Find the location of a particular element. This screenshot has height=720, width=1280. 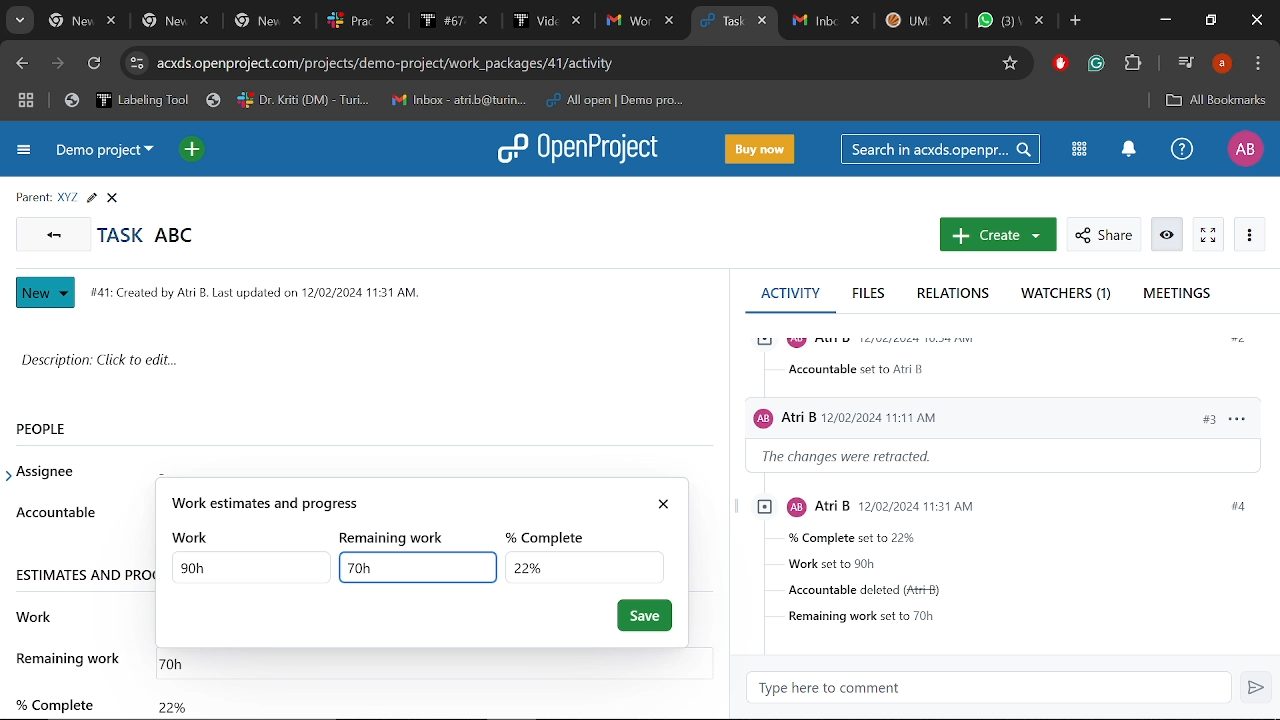

Task infromstions is located at coordinates (1005, 561).